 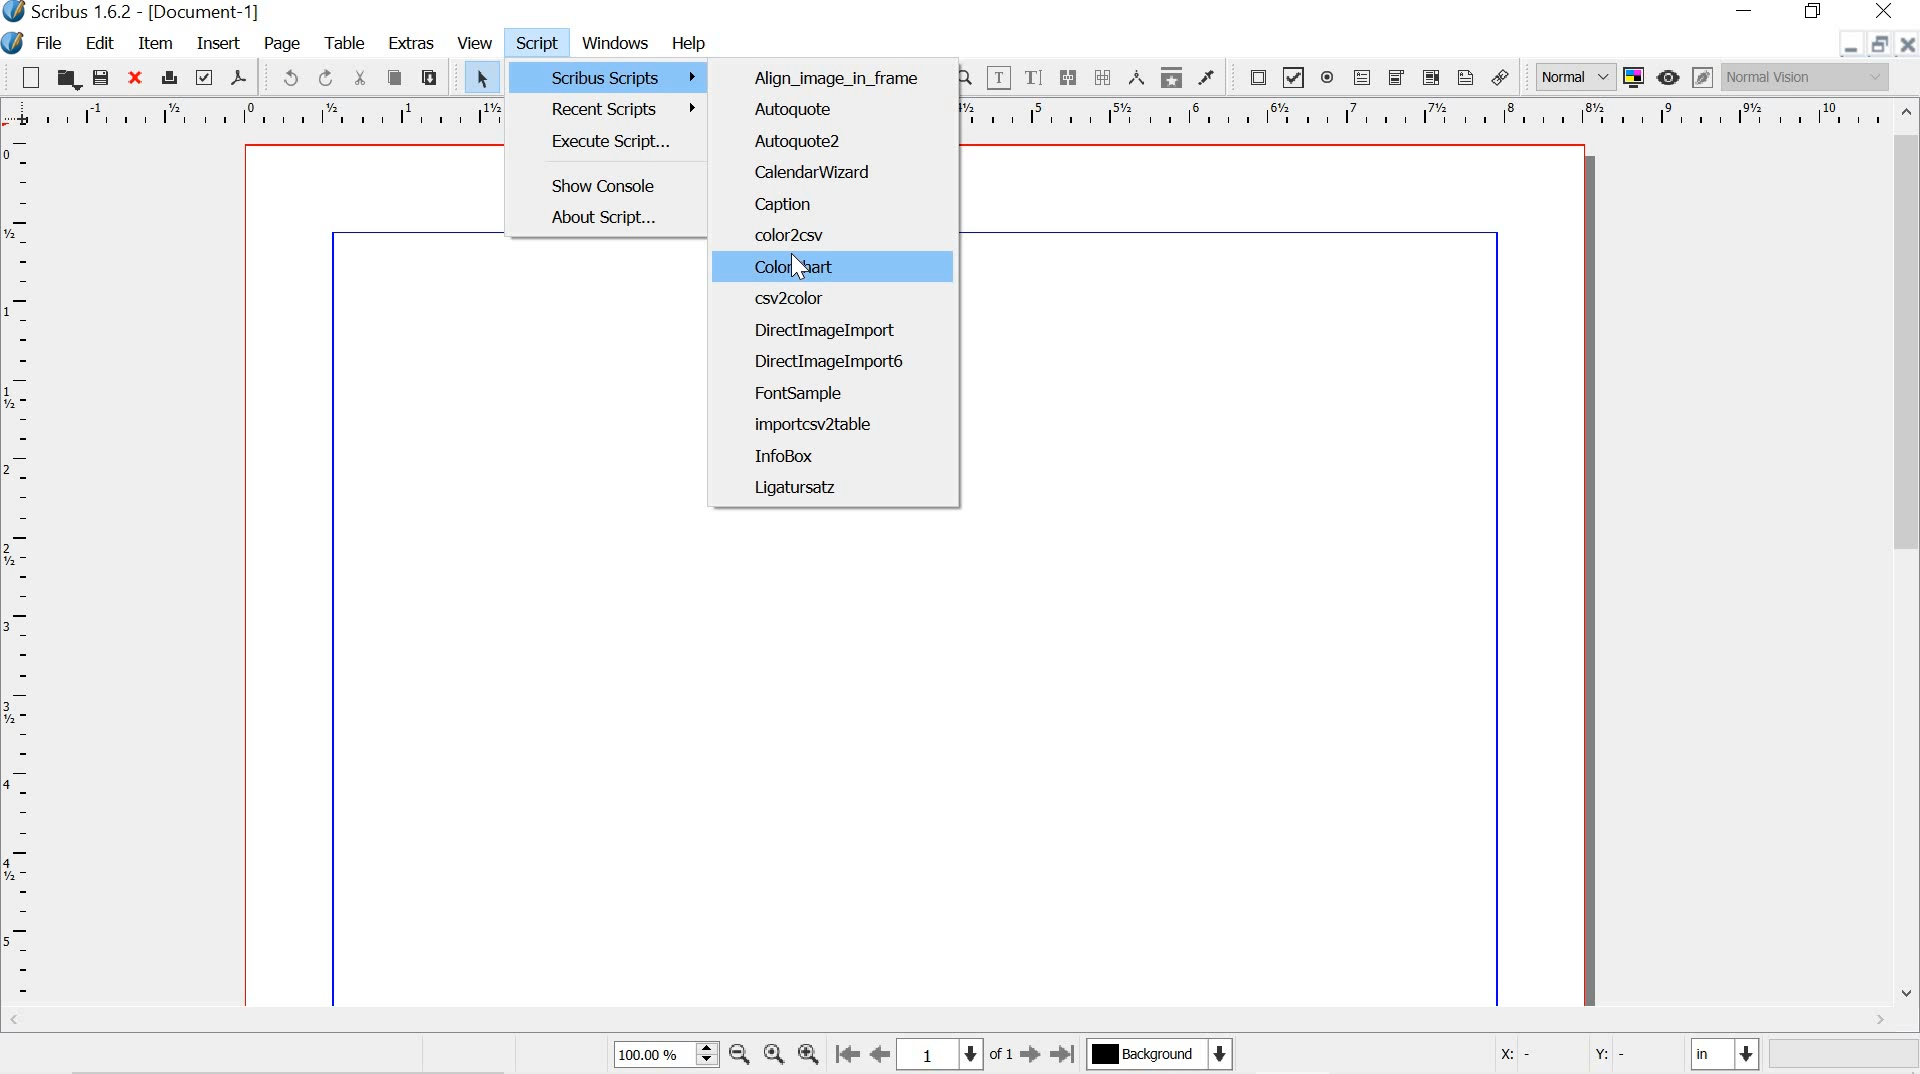 I want to click on directimageimport6, so click(x=829, y=363).